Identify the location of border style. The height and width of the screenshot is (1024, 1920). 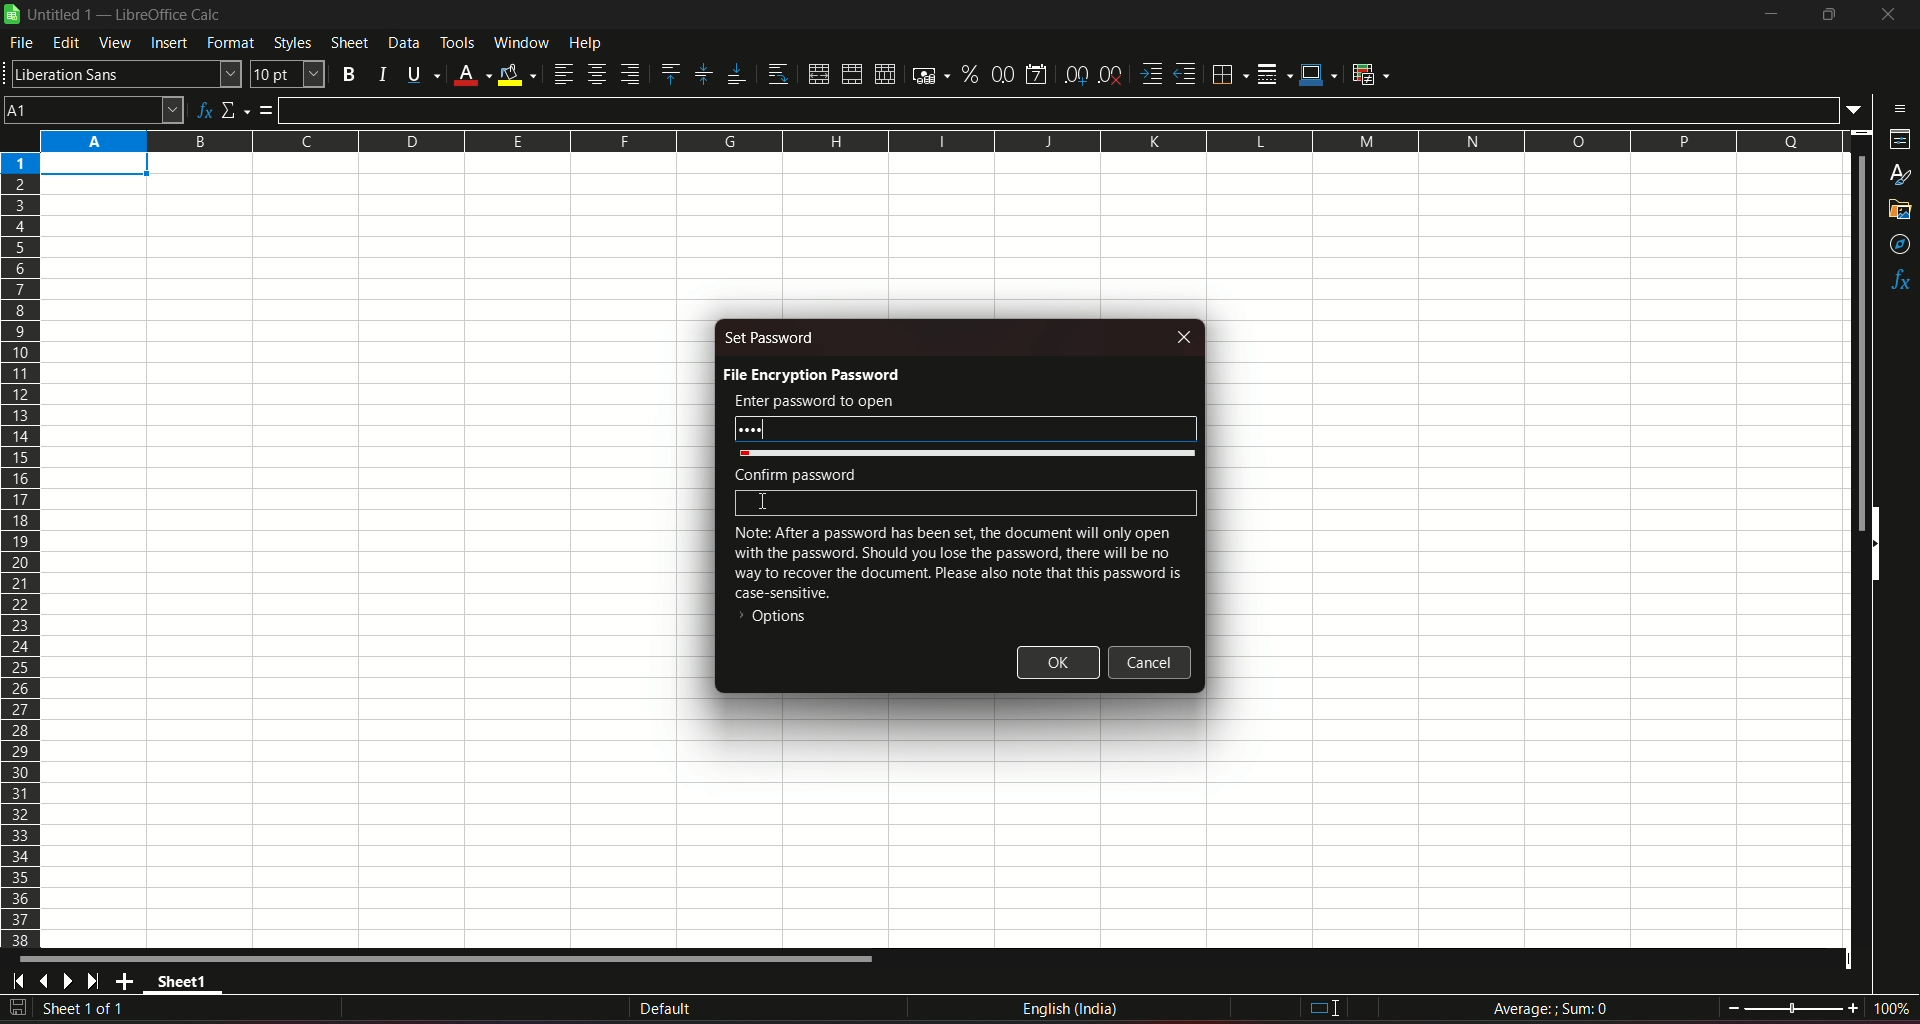
(1276, 72).